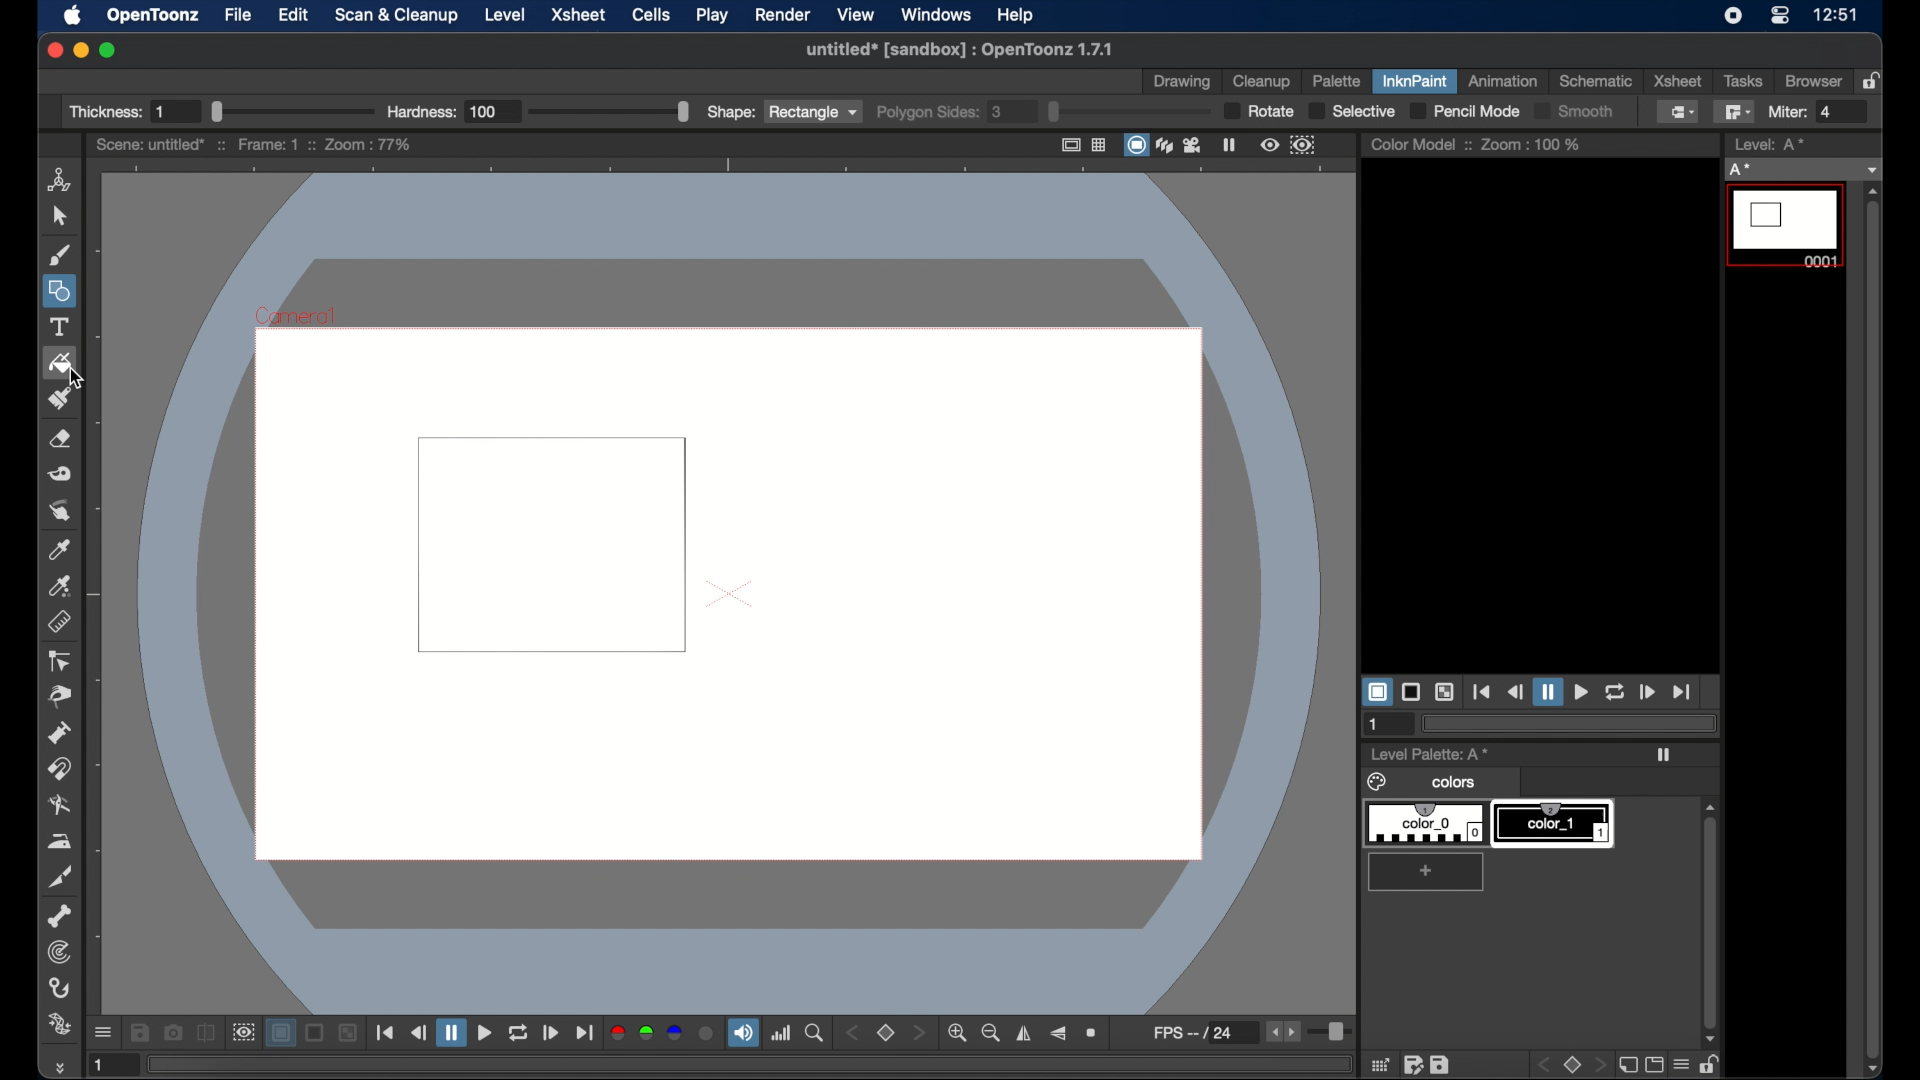 This screenshot has width=1920, height=1080. What do you see at coordinates (1264, 81) in the screenshot?
I see `cleanup` at bounding box center [1264, 81].